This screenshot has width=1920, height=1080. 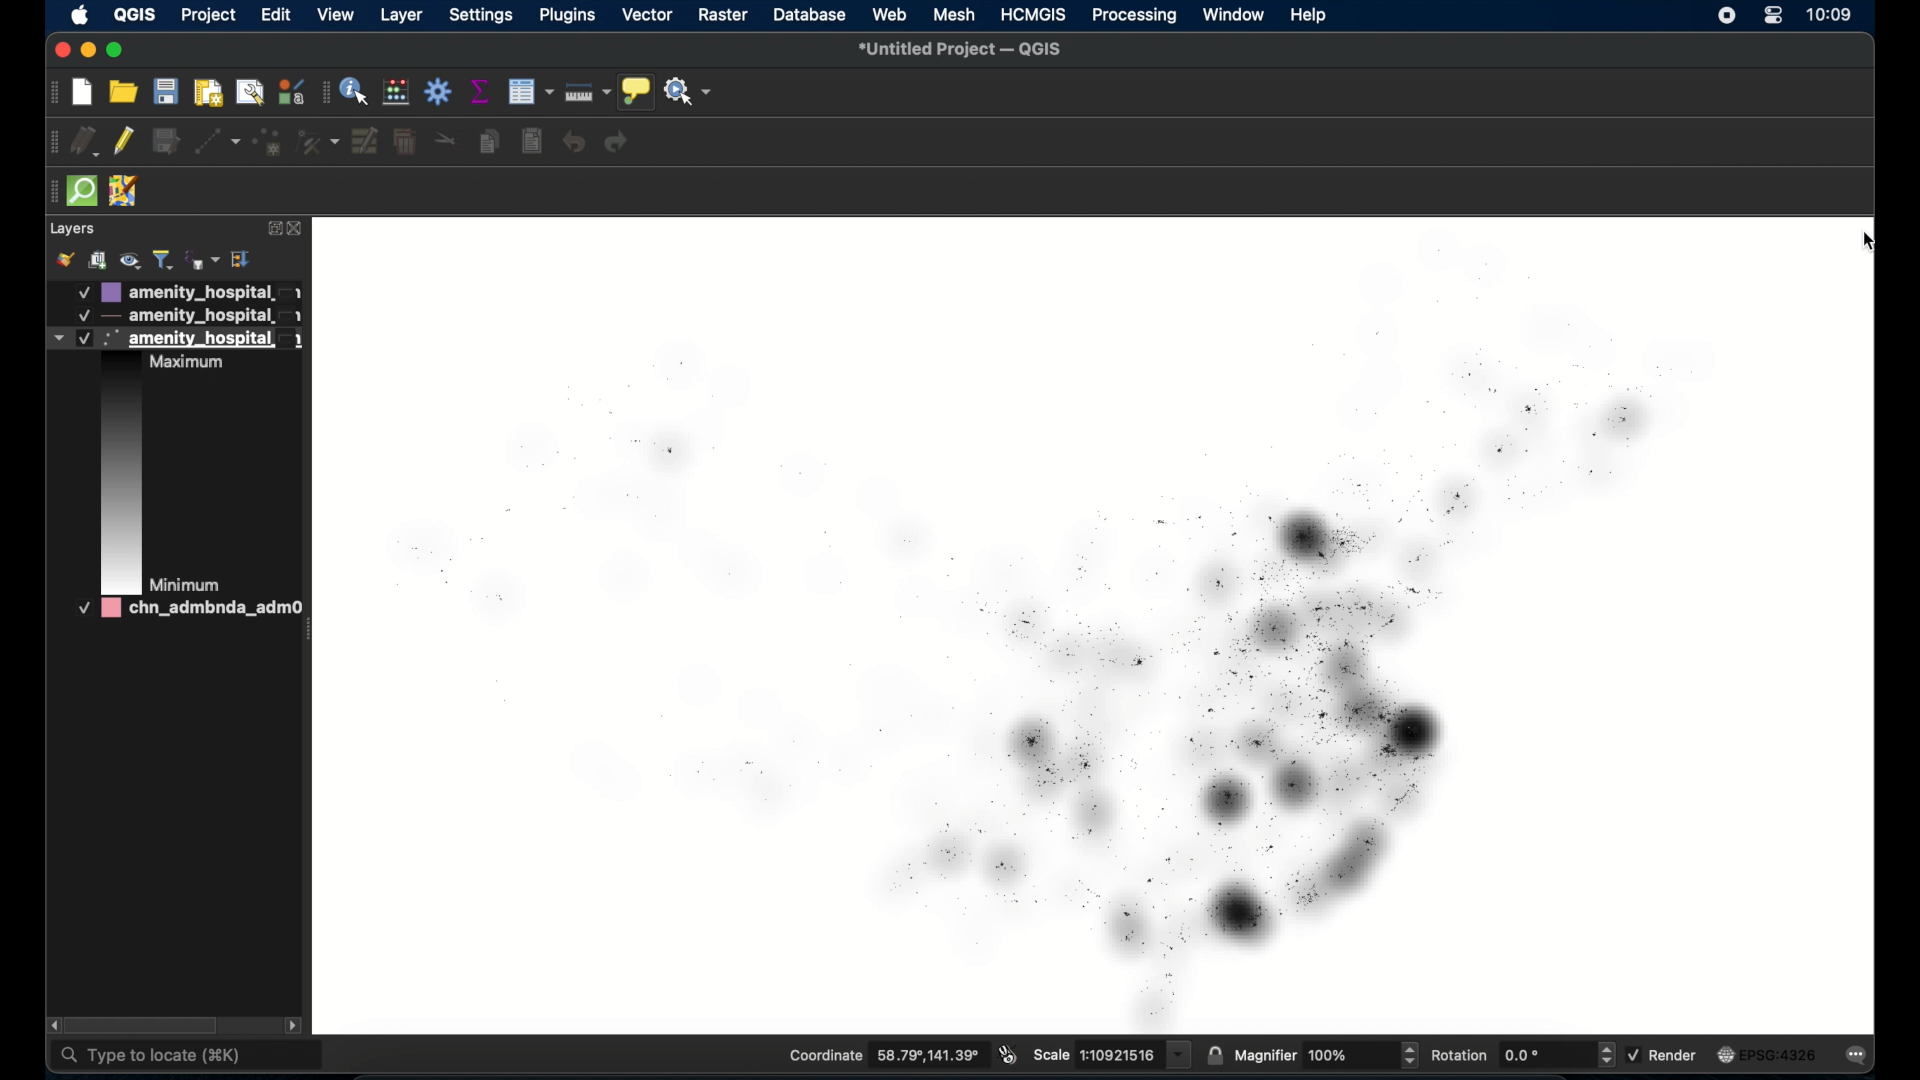 What do you see at coordinates (355, 91) in the screenshot?
I see `identify feature` at bounding box center [355, 91].